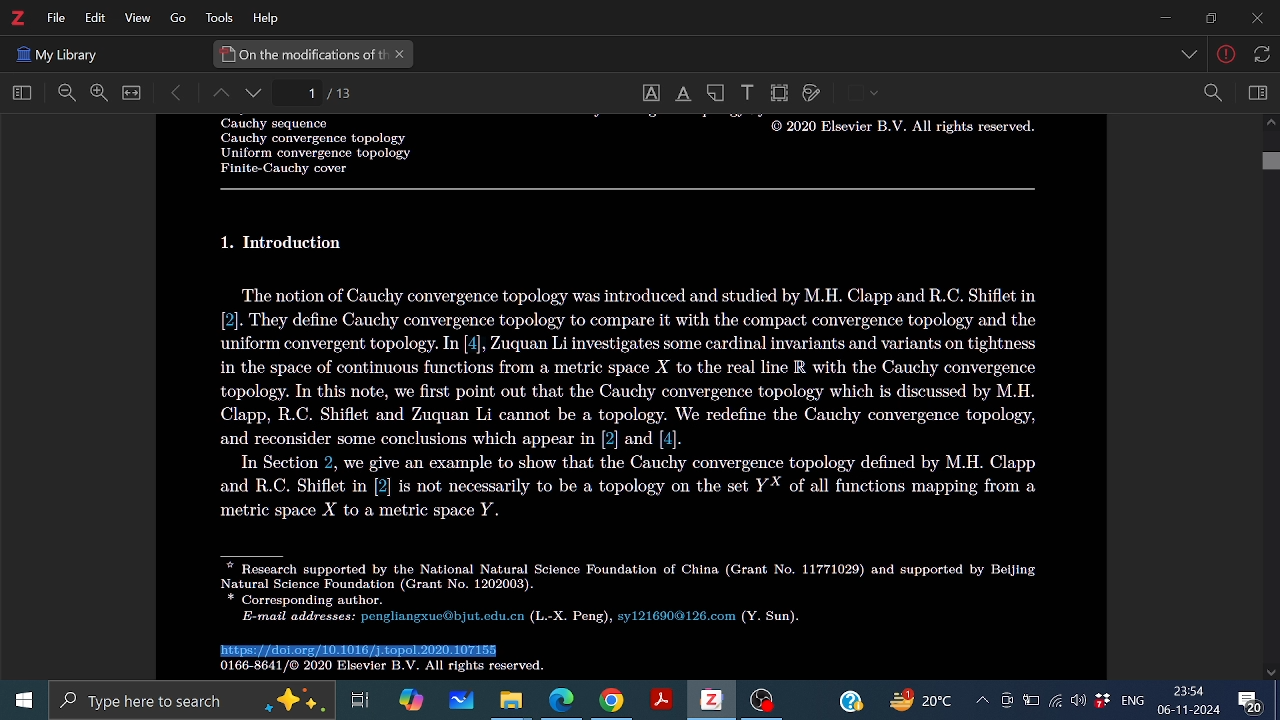 The image size is (1280, 720). Describe the element at coordinates (92, 18) in the screenshot. I see `Edit` at that location.